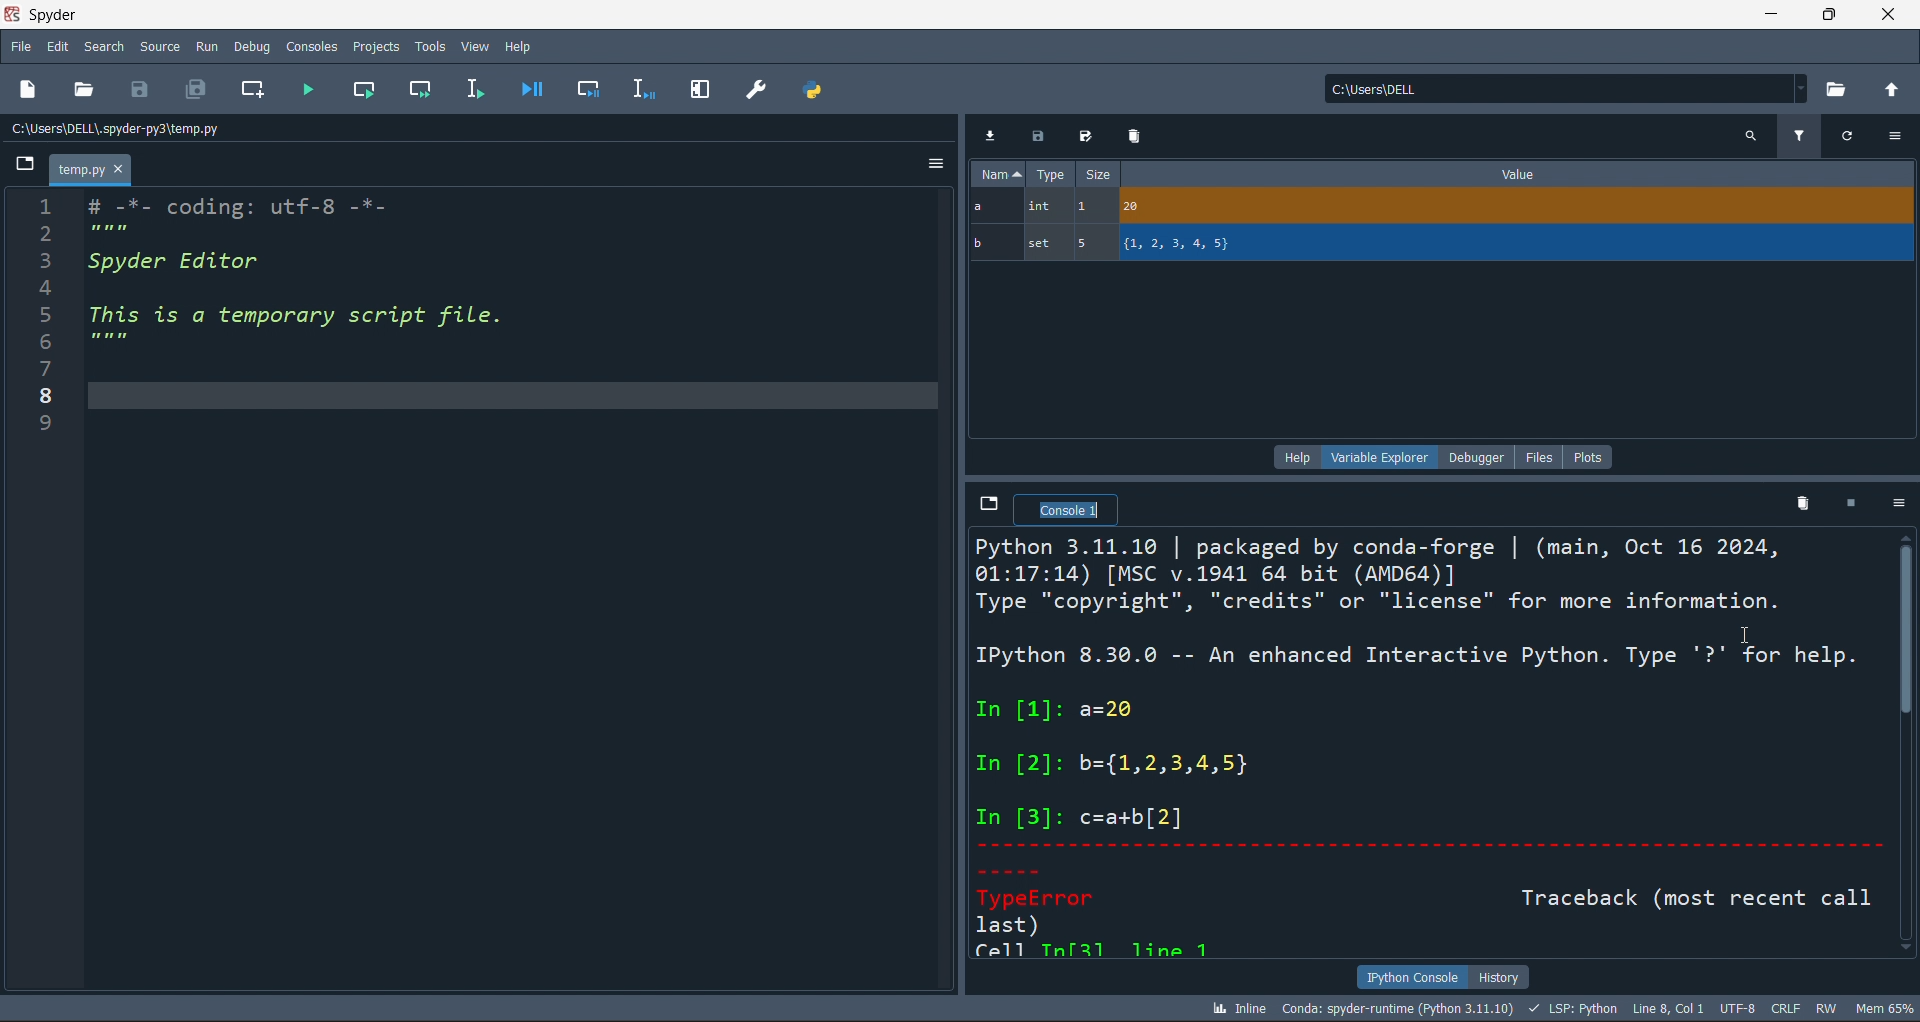 This screenshot has width=1920, height=1022. What do you see at coordinates (1068, 512) in the screenshot?
I see `console 1` at bounding box center [1068, 512].